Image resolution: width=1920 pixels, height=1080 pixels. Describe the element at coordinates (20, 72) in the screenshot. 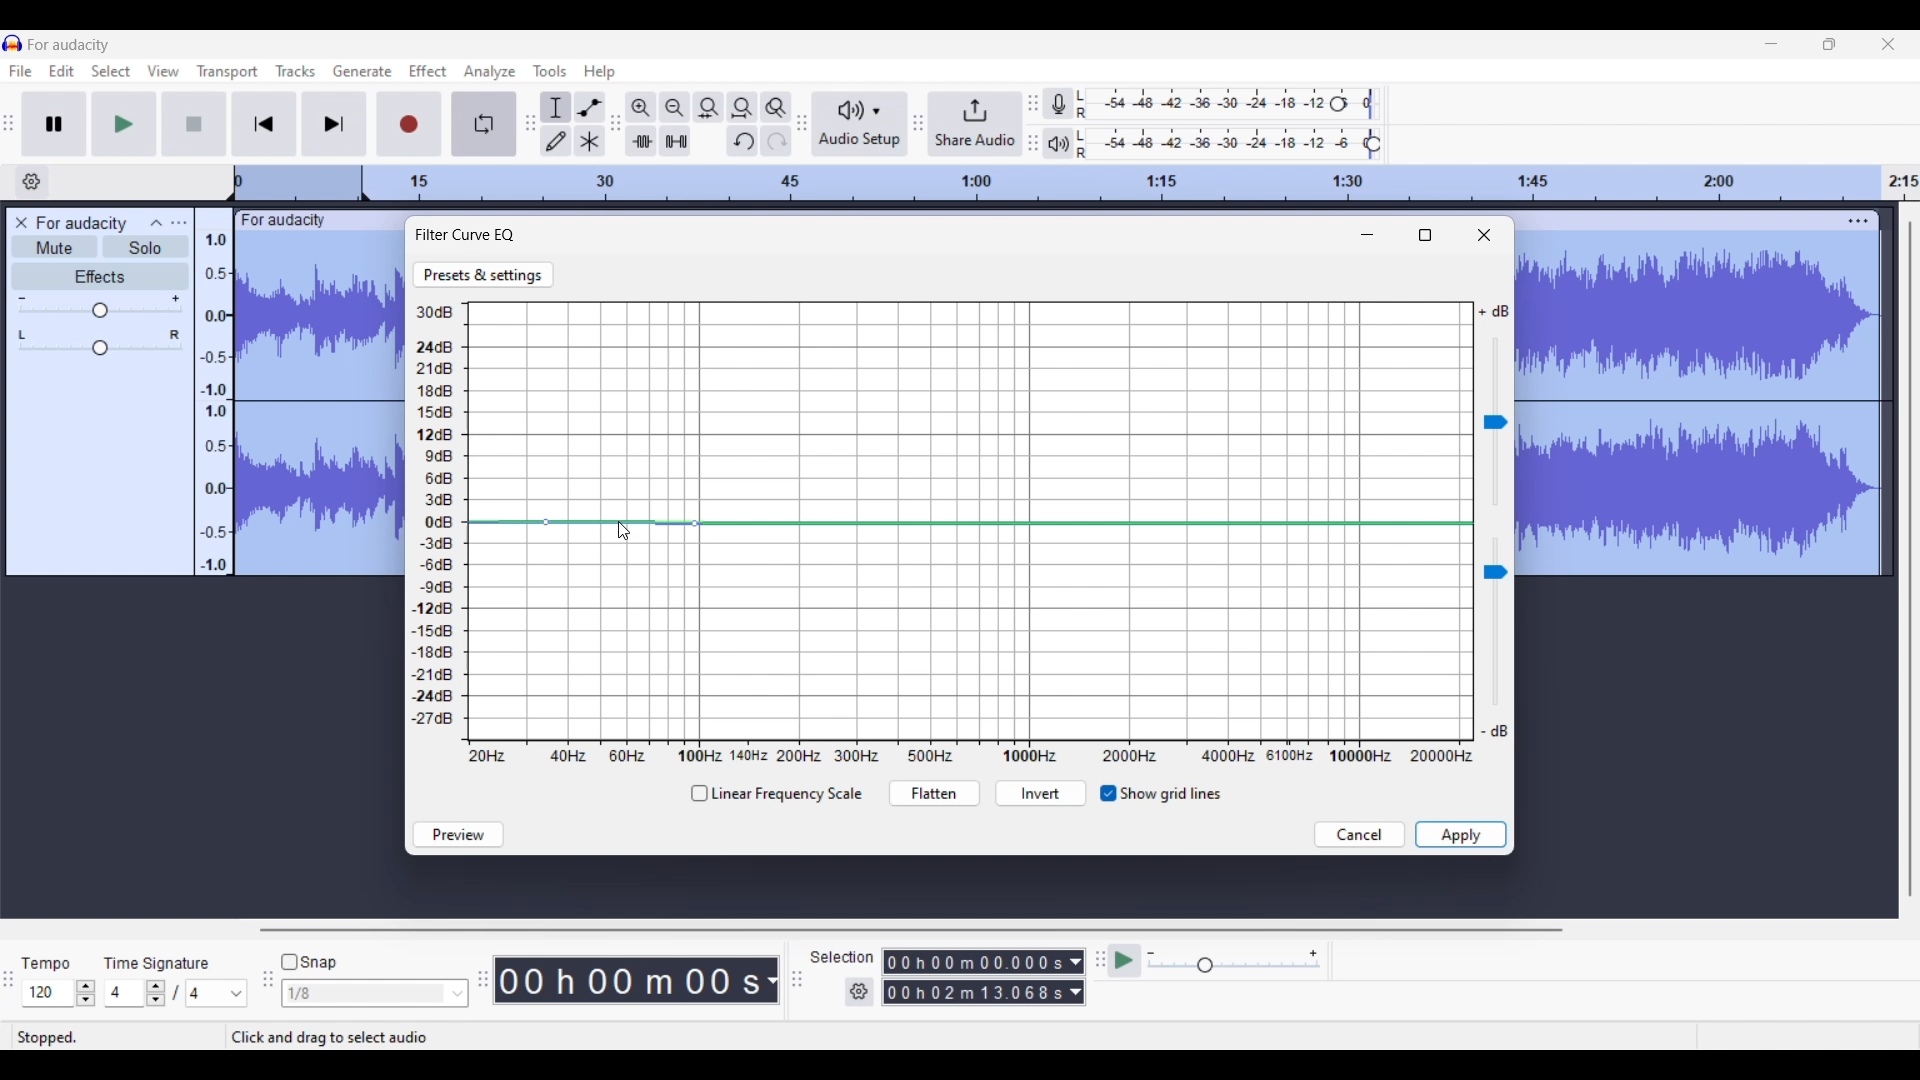

I see `File menu` at that location.